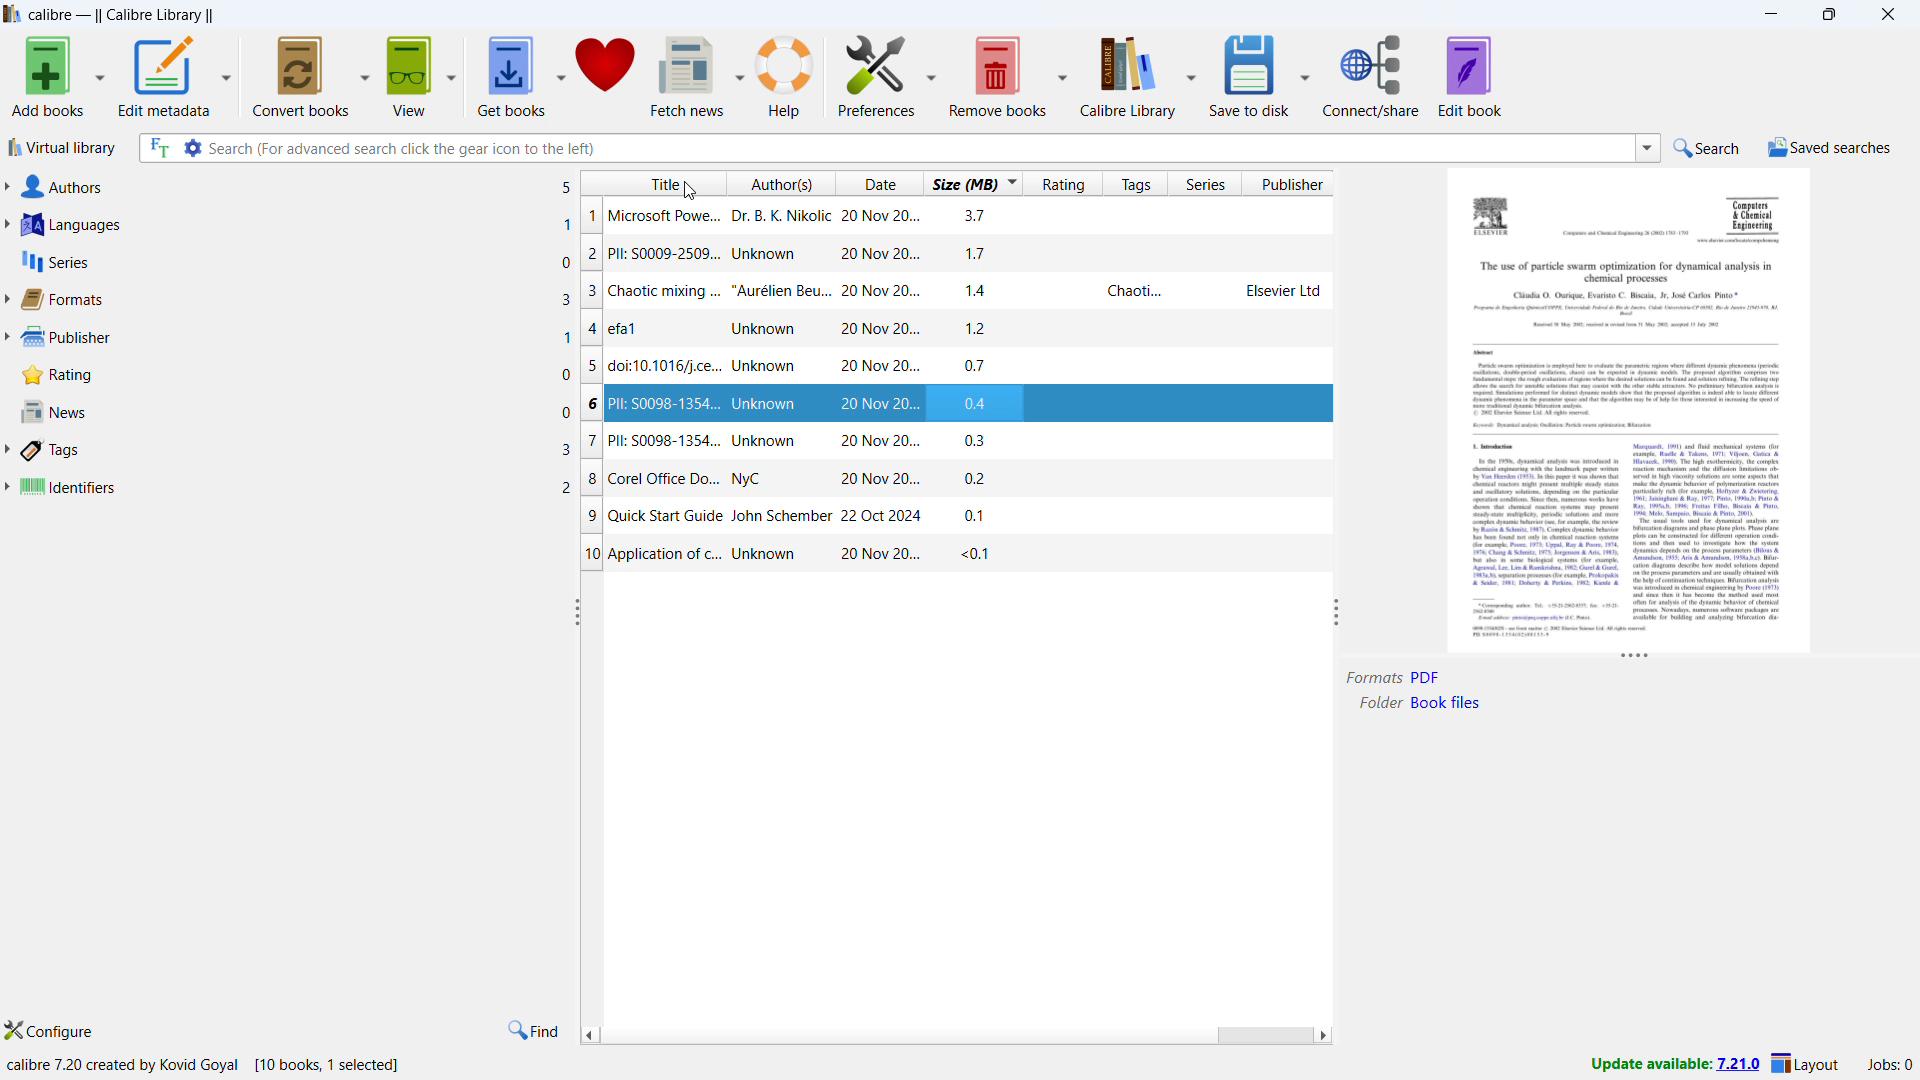  What do you see at coordinates (1498, 215) in the screenshot?
I see `` at bounding box center [1498, 215].